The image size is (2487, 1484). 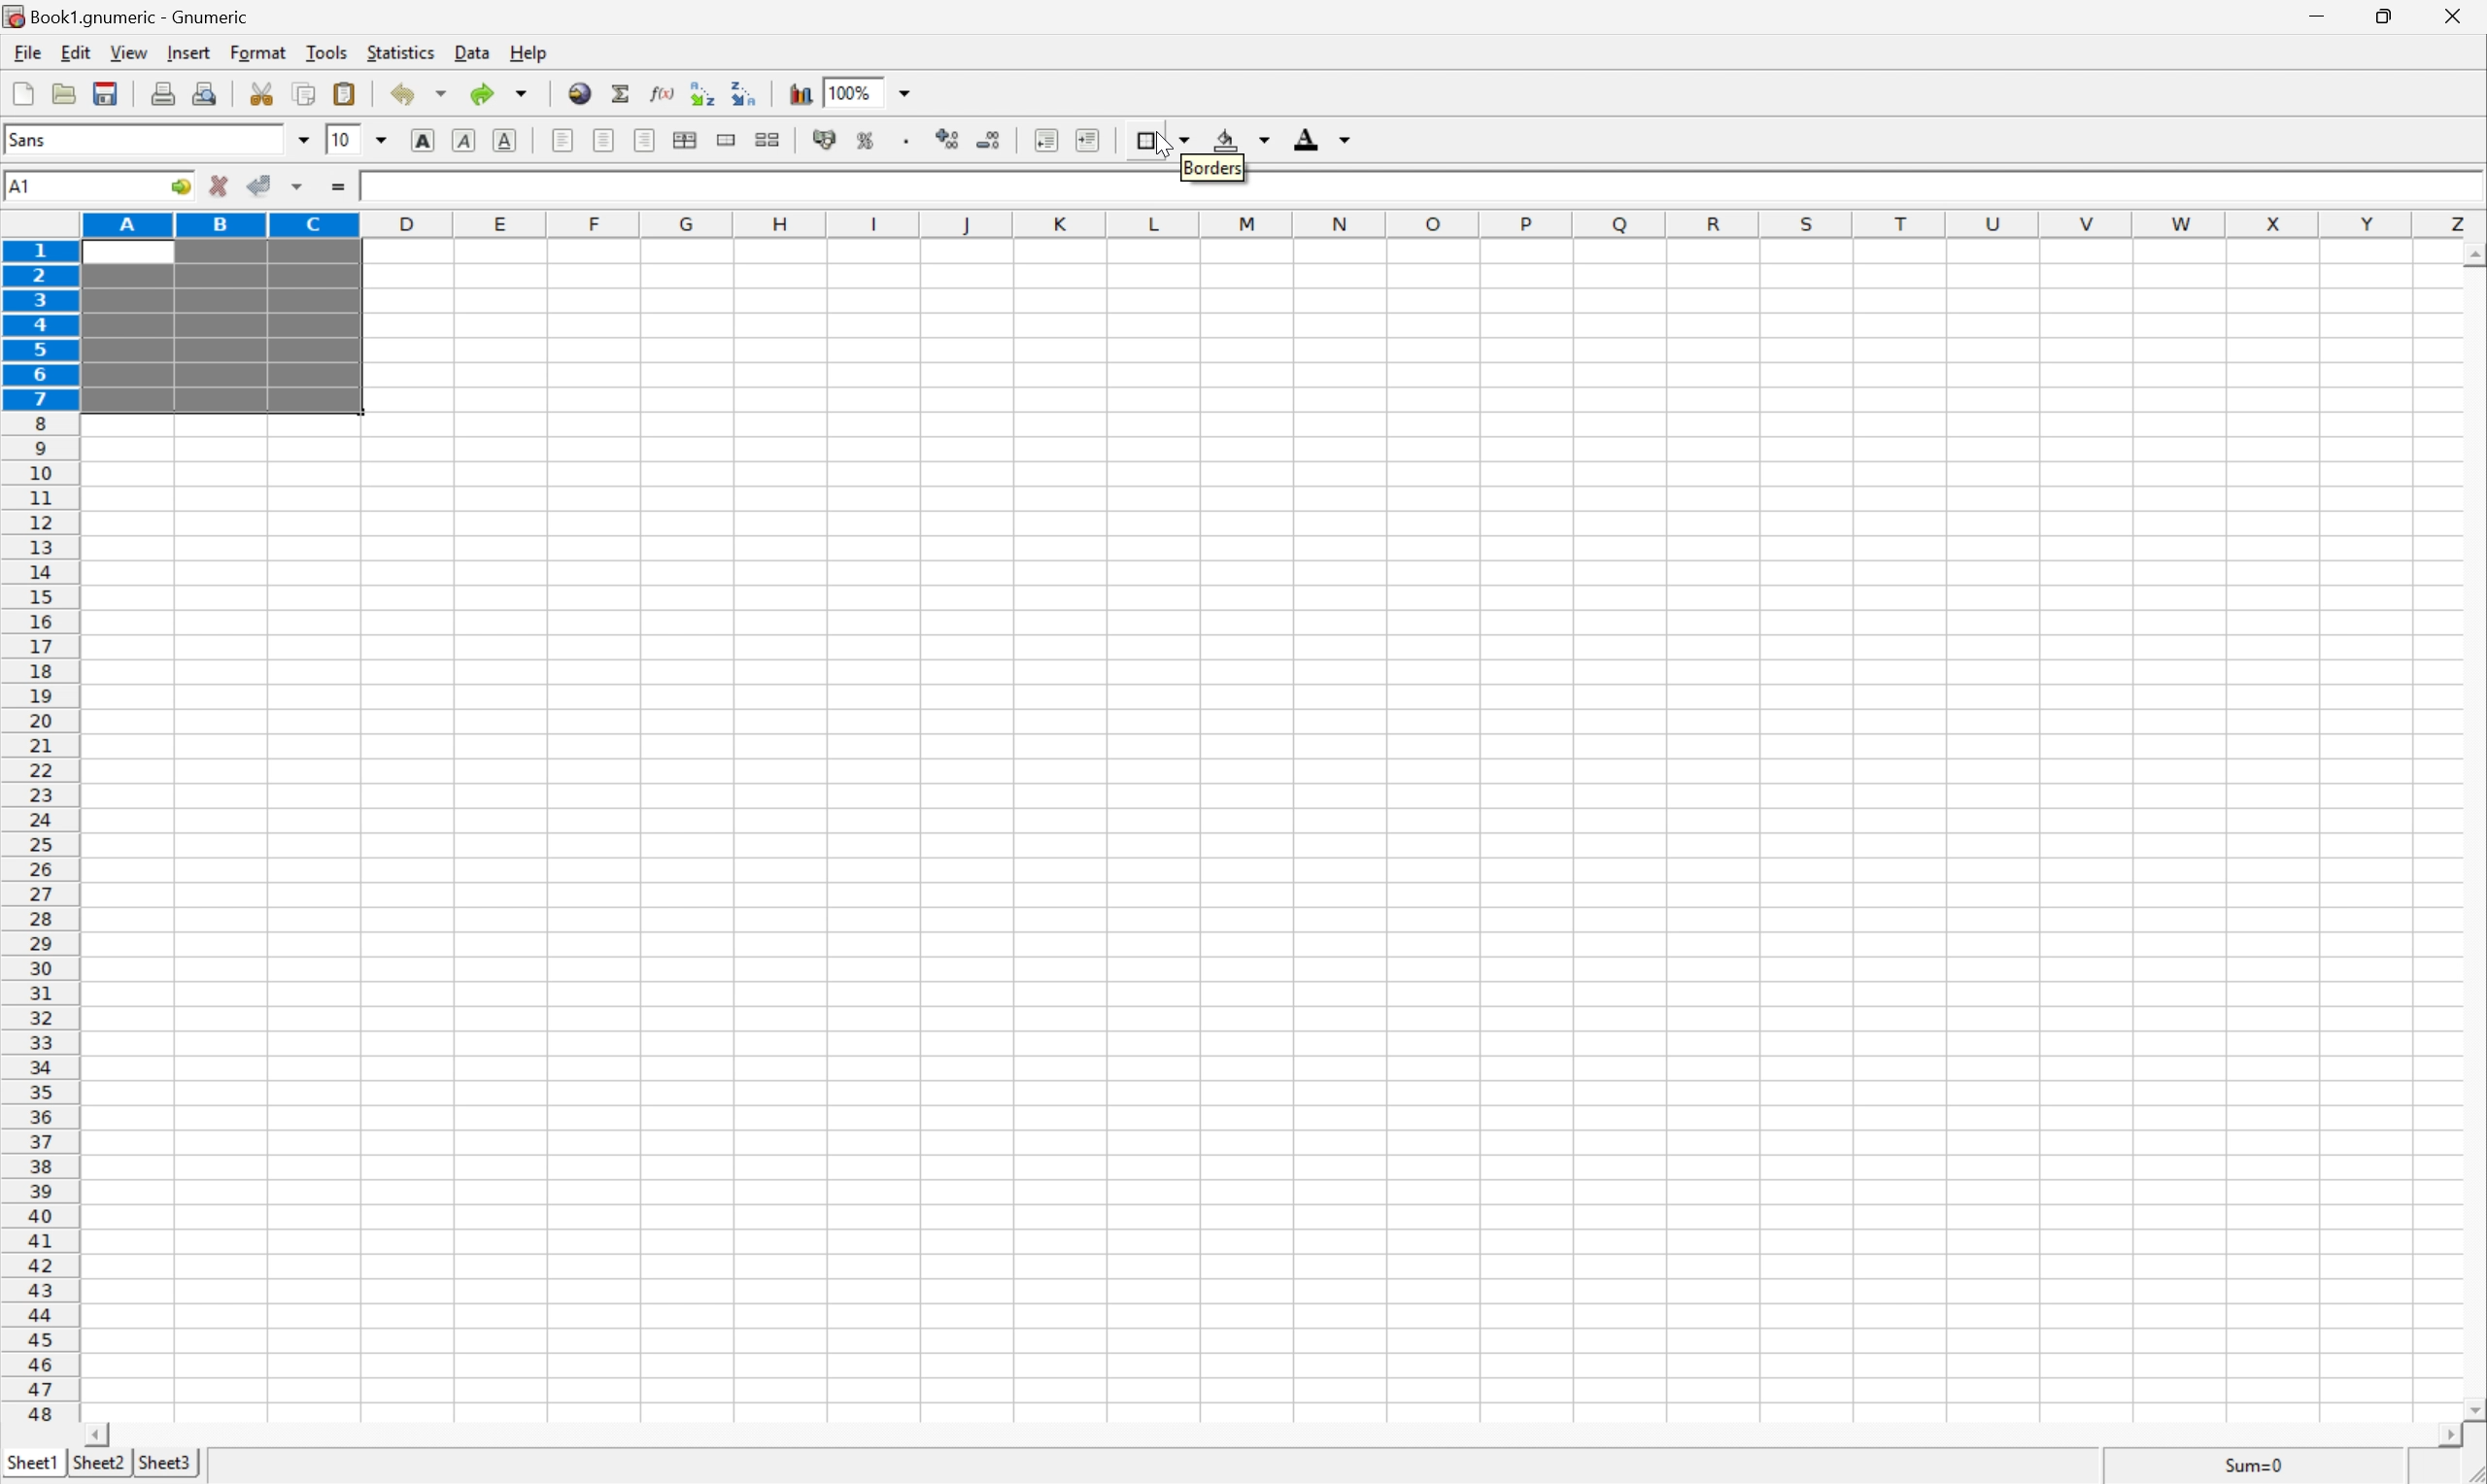 What do you see at coordinates (109, 90) in the screenshot?
I see `save current workbook` at bounding box center [109, 90].